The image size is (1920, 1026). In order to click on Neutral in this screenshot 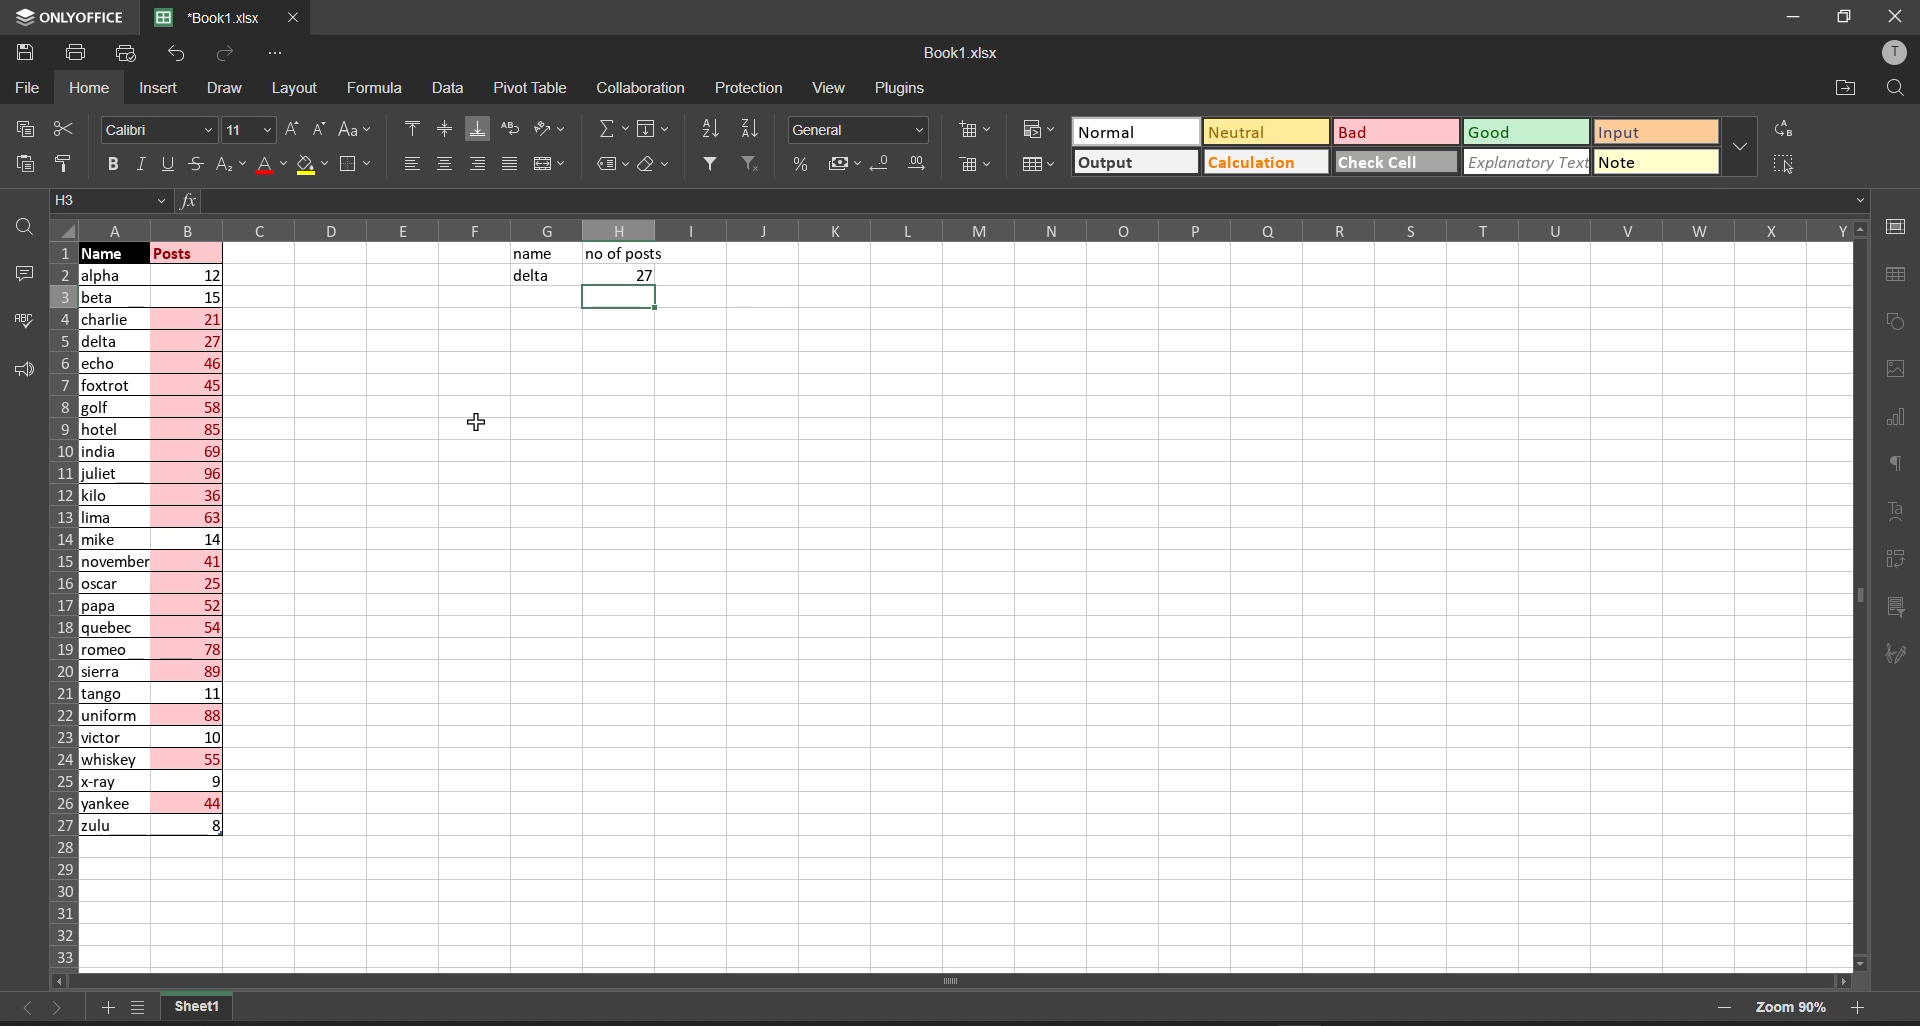, I will do `click(1239, 131)`.